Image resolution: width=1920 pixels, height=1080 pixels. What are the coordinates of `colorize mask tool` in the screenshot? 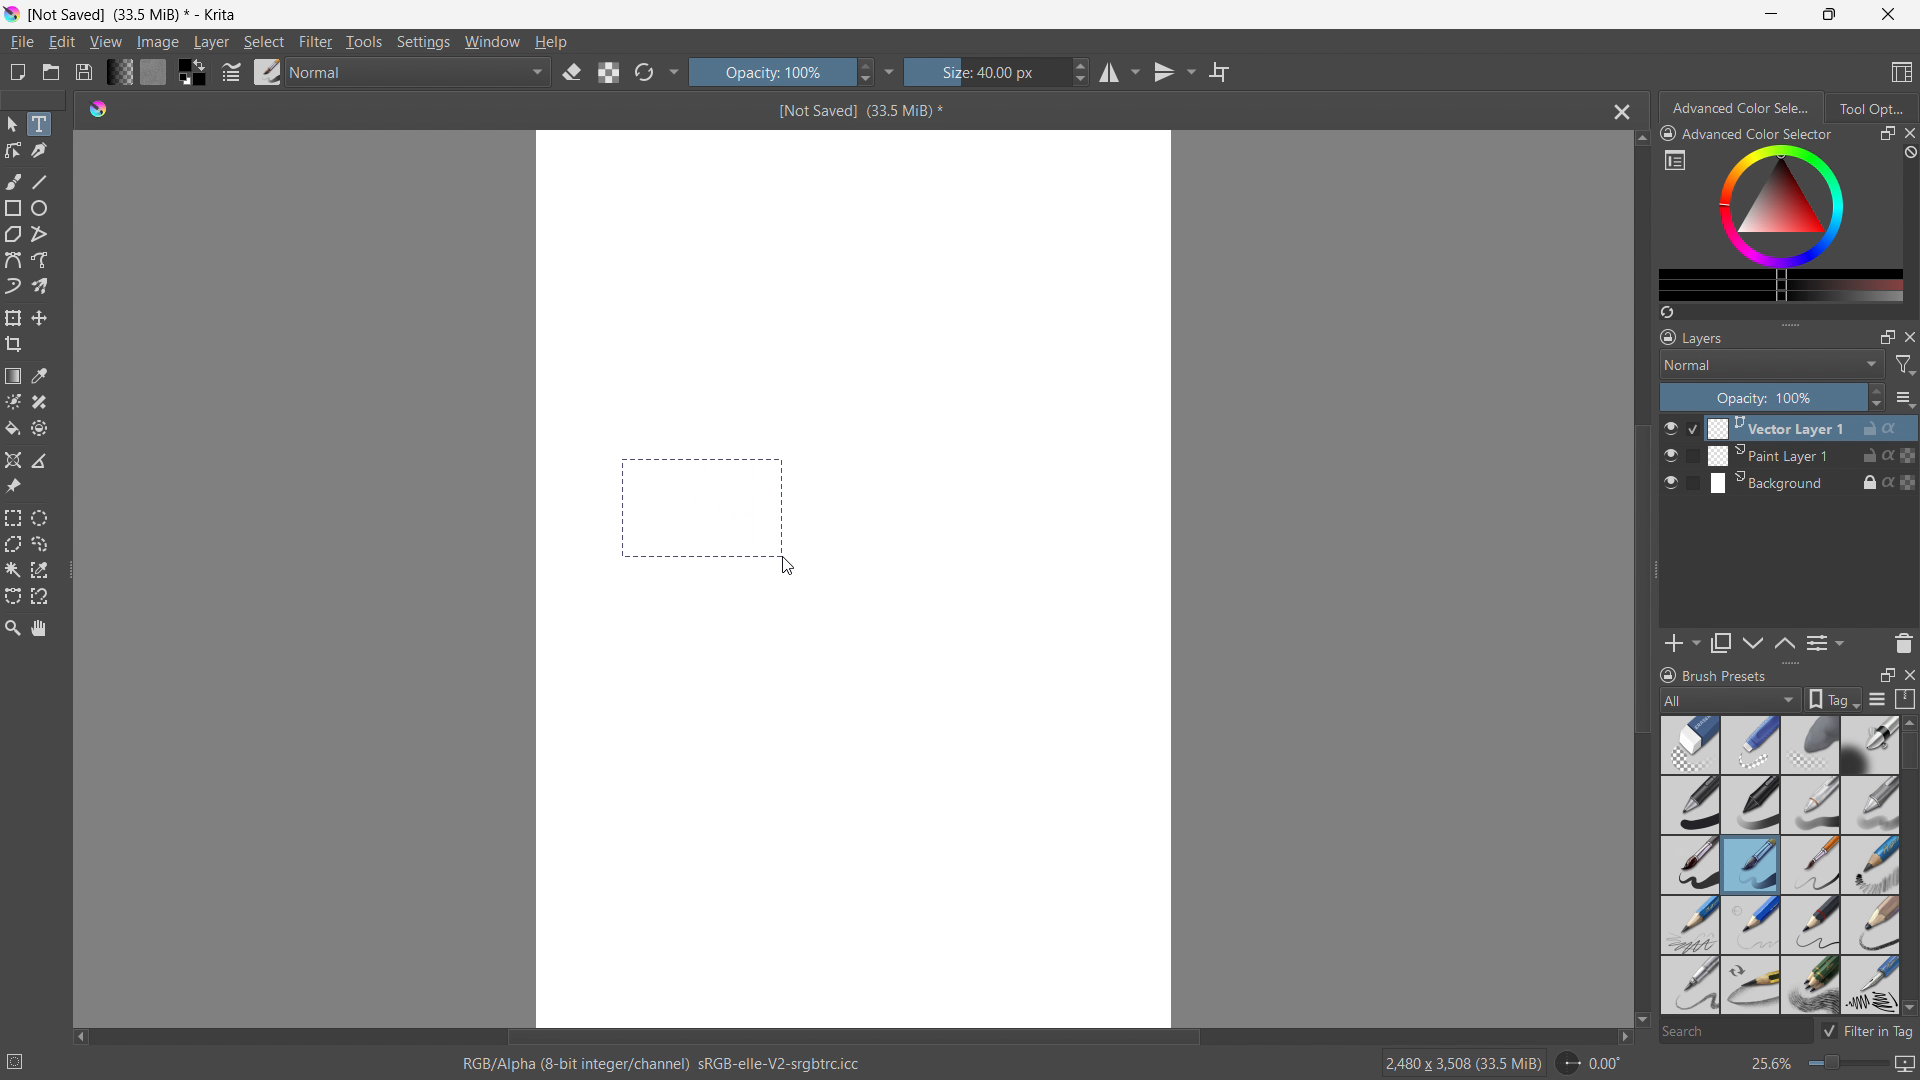 It's located at (13, 401).